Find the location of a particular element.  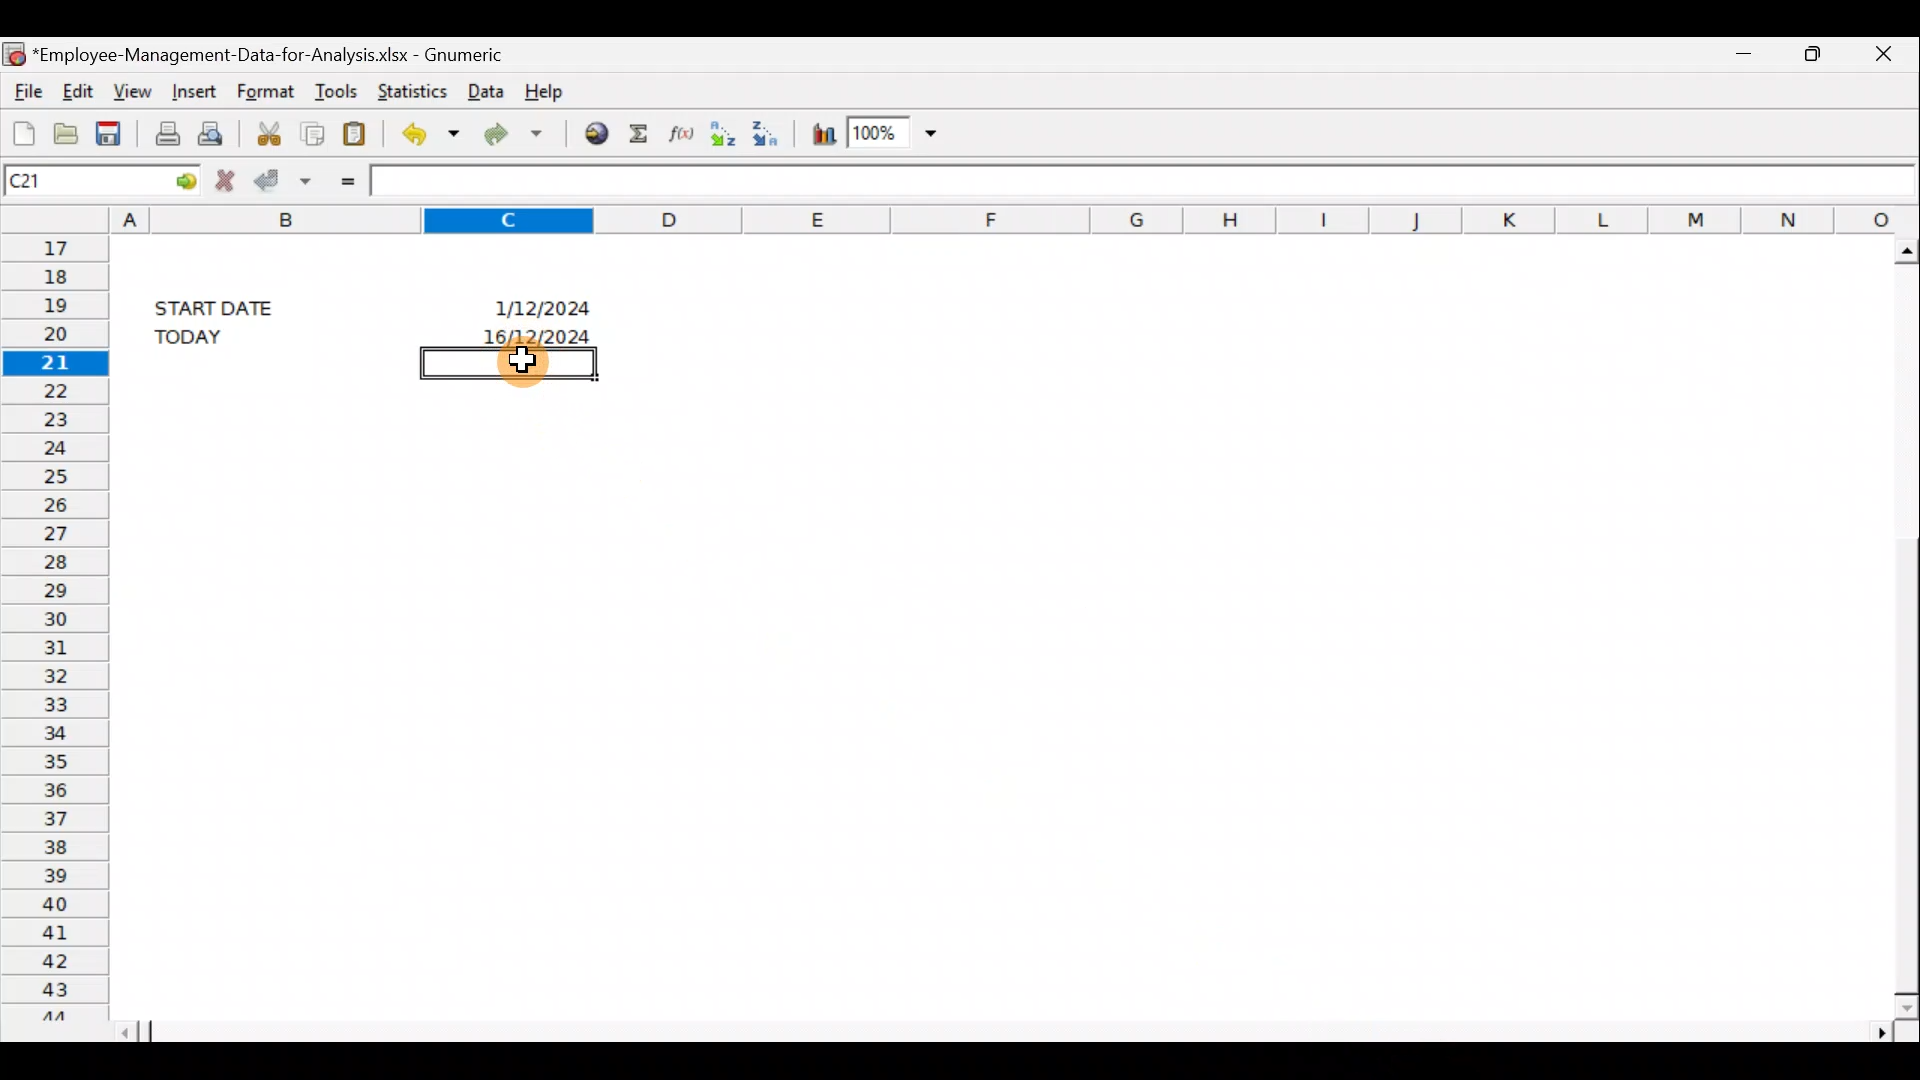

Cells is located at coordinates (989, 711).